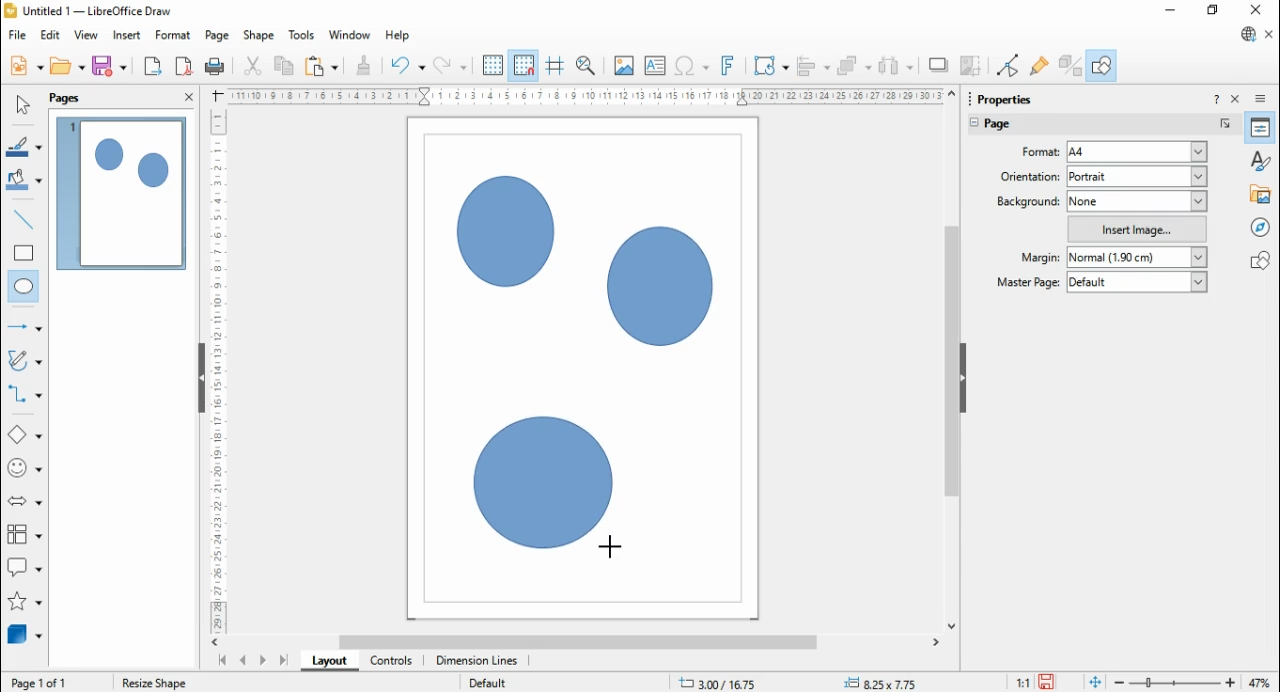 This screenshot has width=1280, height=692. What do you see at coordinates (1262, 682) in the screenshot?
I see `47%` at bounding box center [1262, 682].